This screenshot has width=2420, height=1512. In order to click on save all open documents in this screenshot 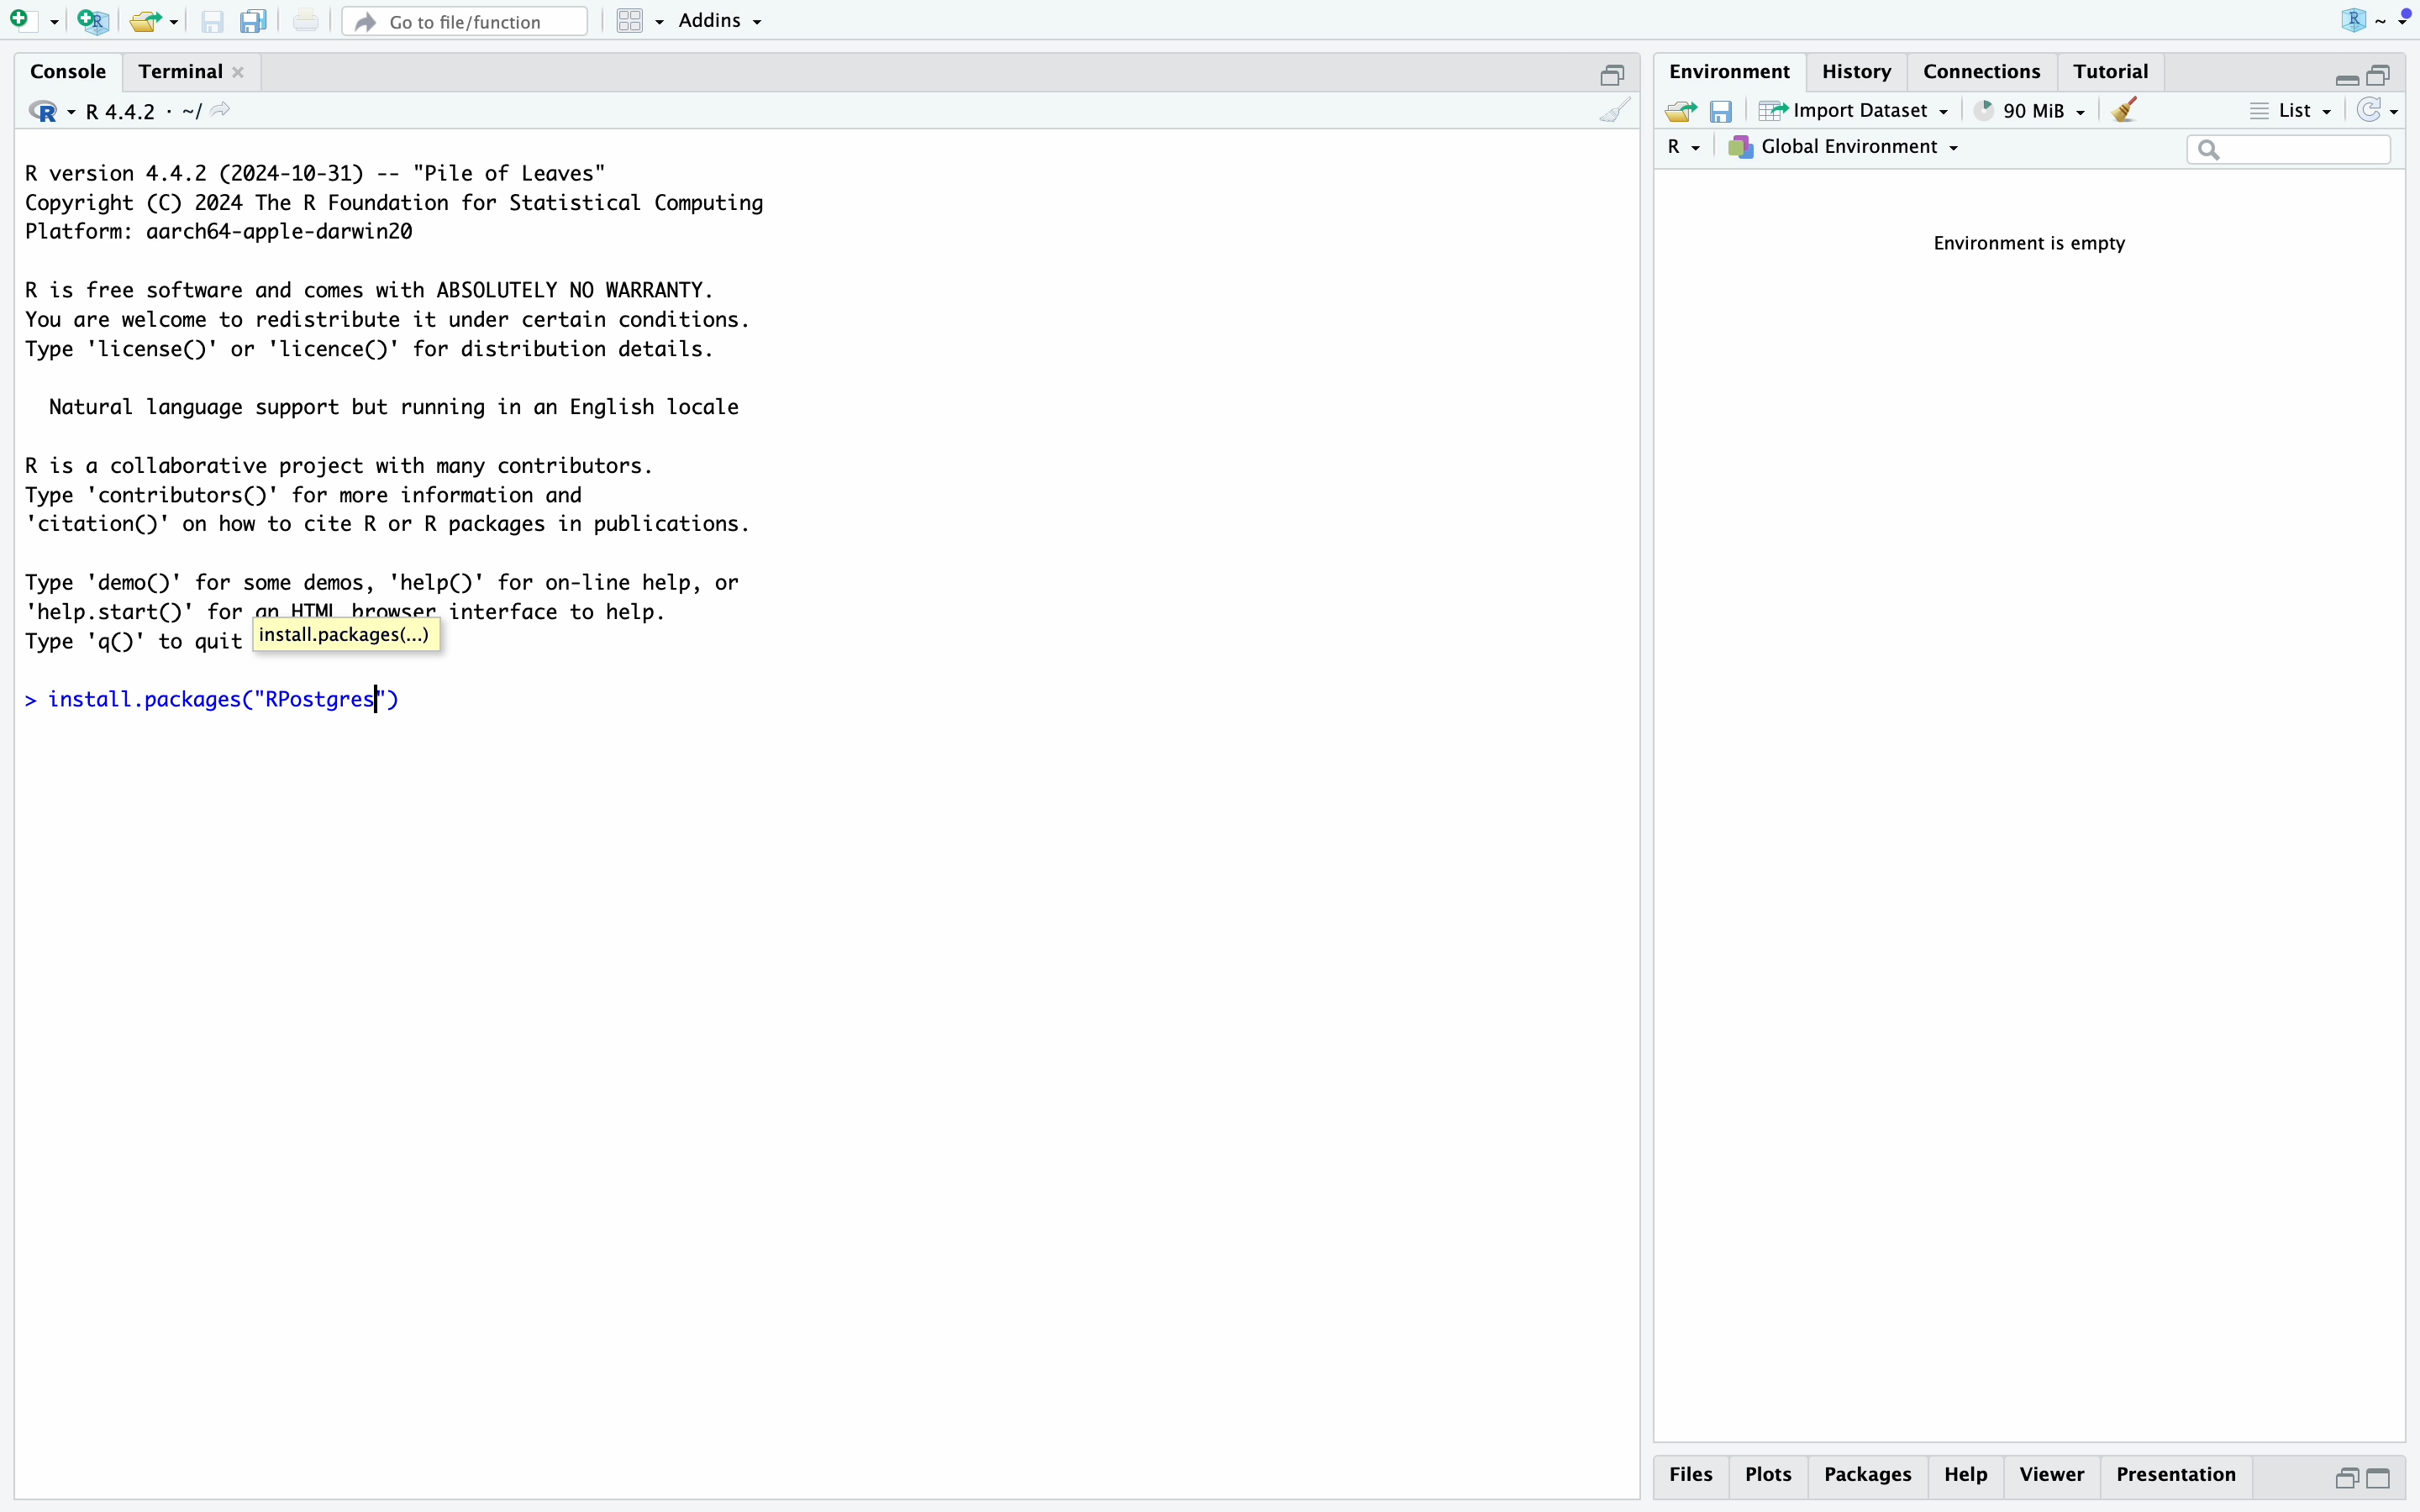, I will do `click(252, 21)`.